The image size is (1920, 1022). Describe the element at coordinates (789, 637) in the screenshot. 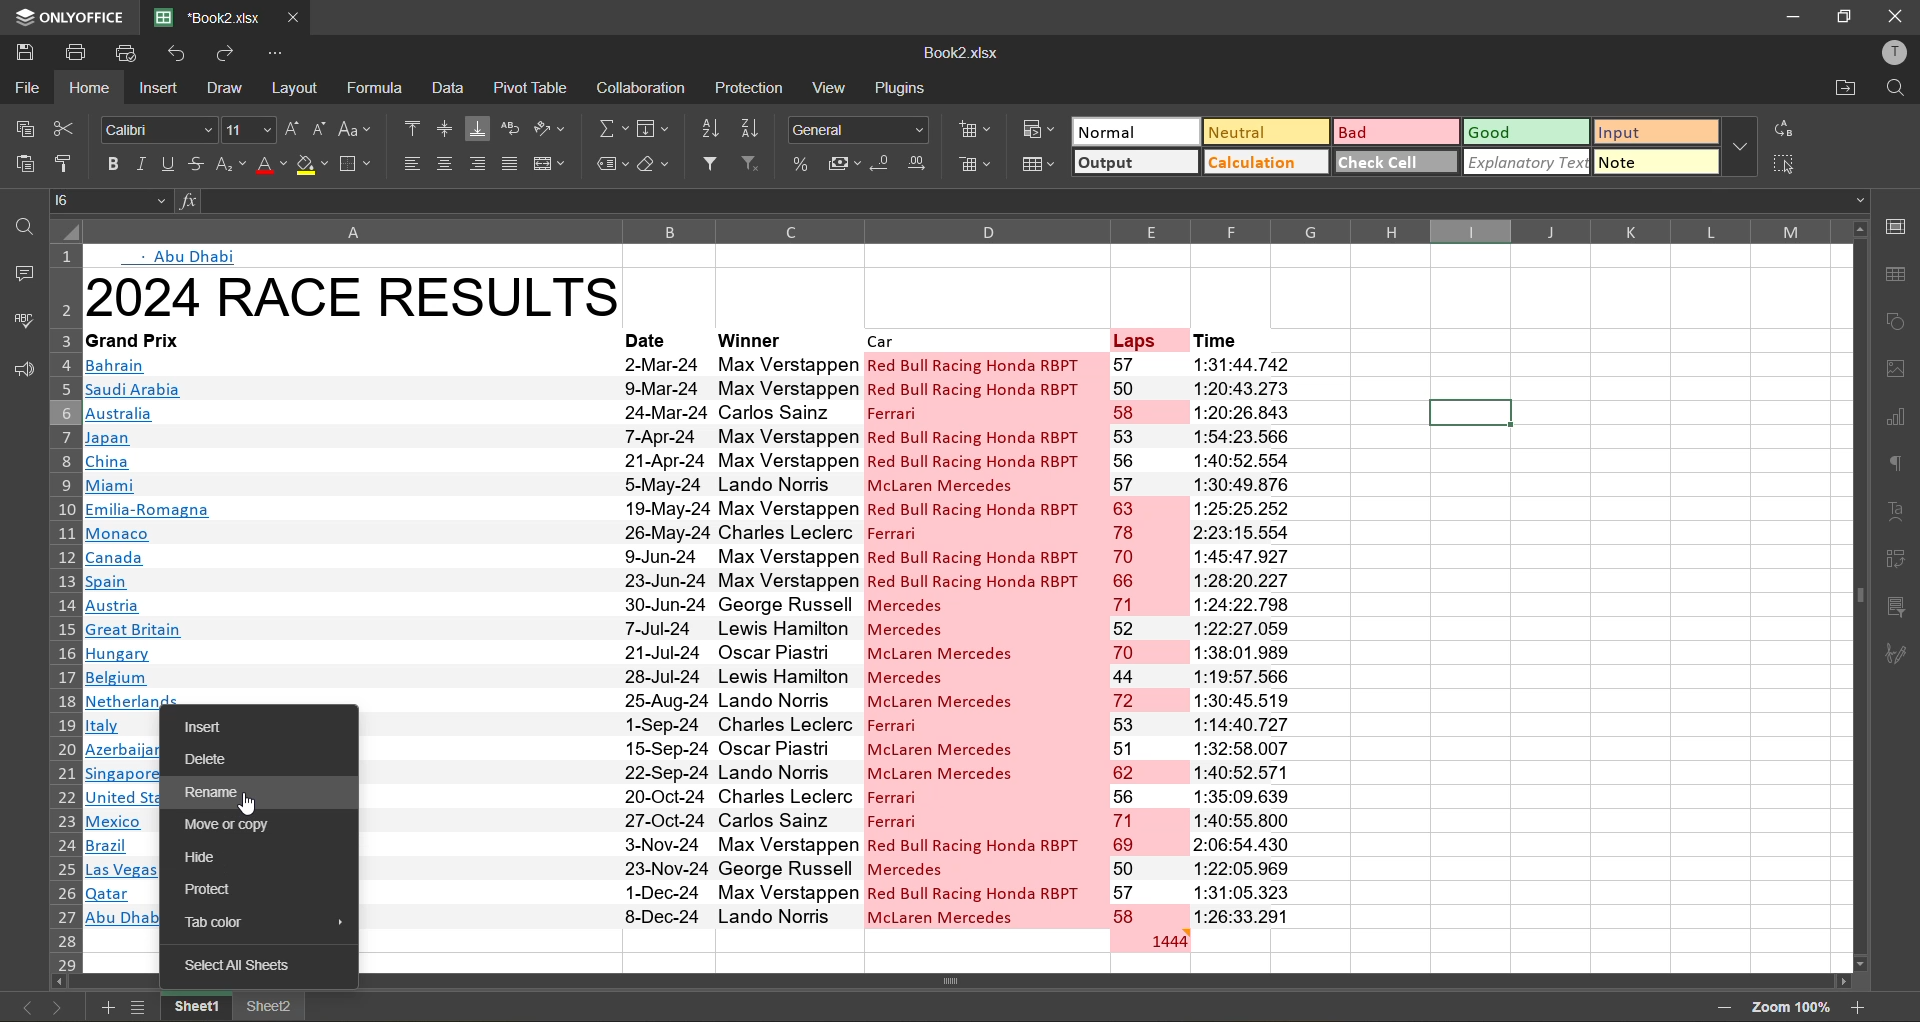

I see `winner name` at that location.